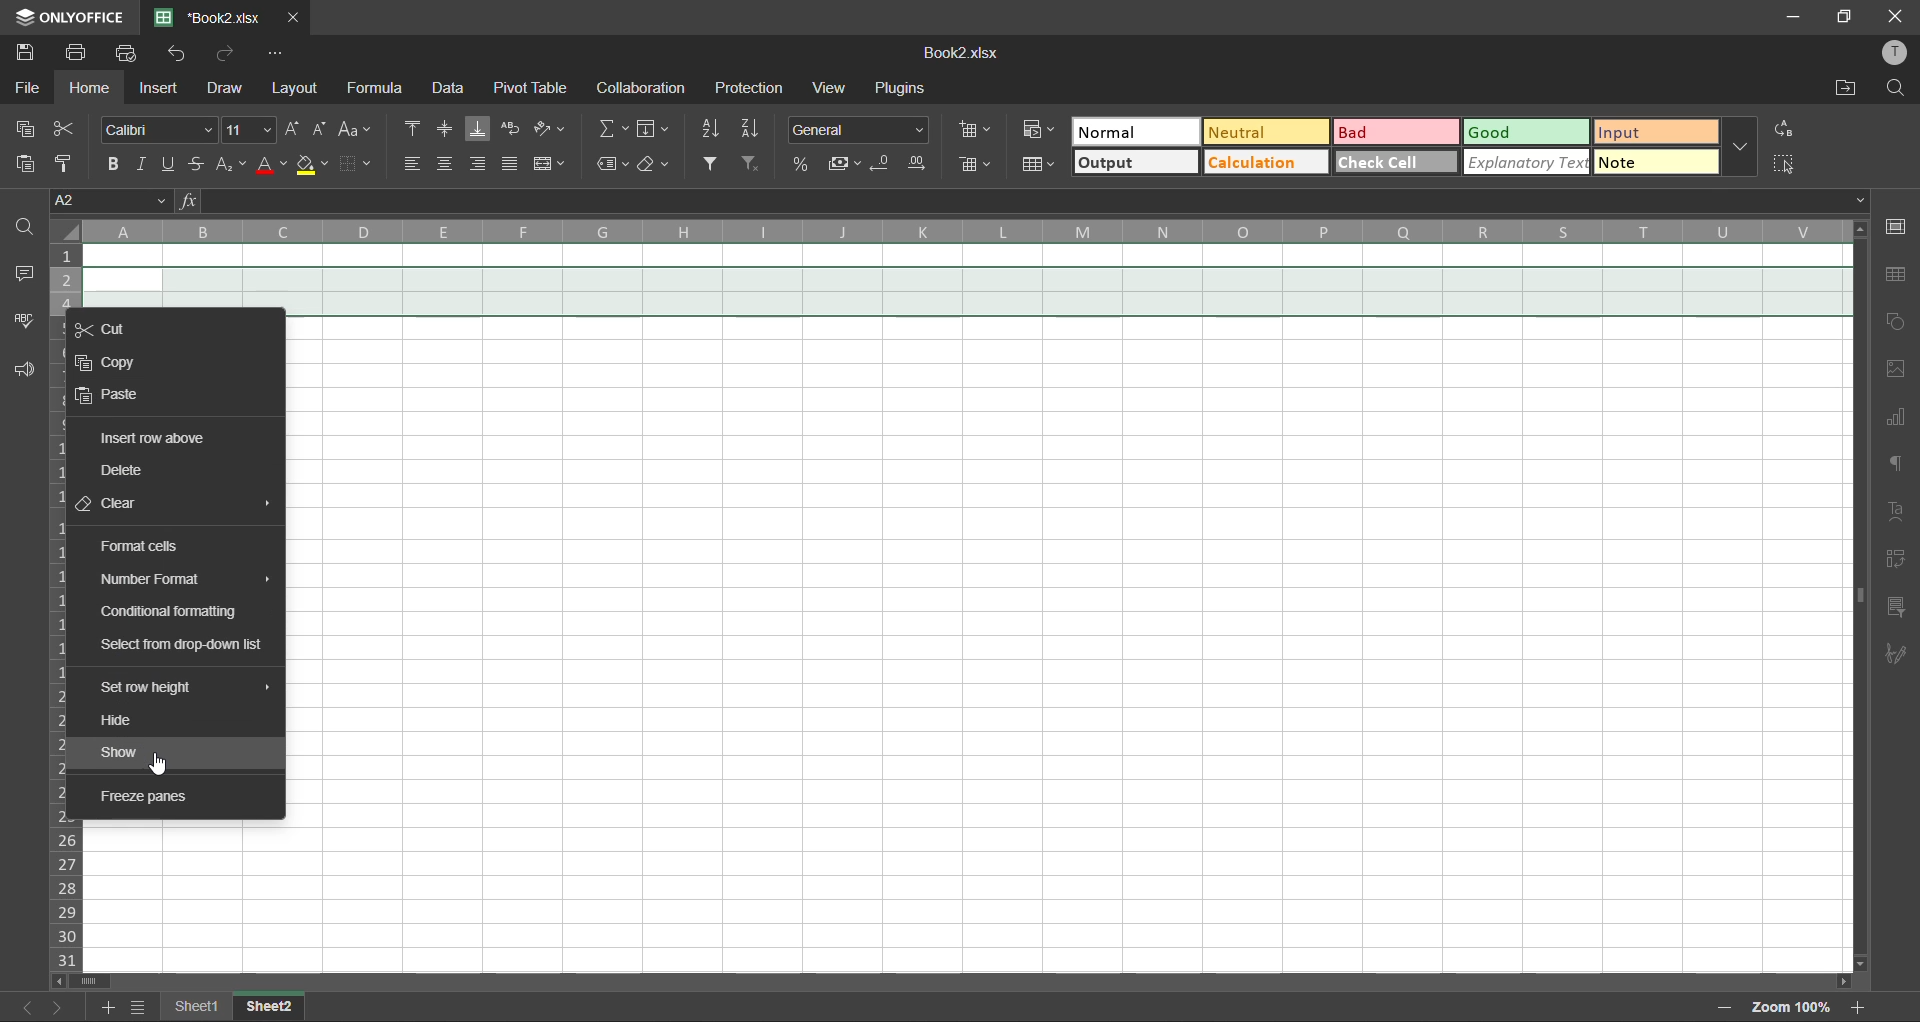  I want to click on bold, so click(114, 162).